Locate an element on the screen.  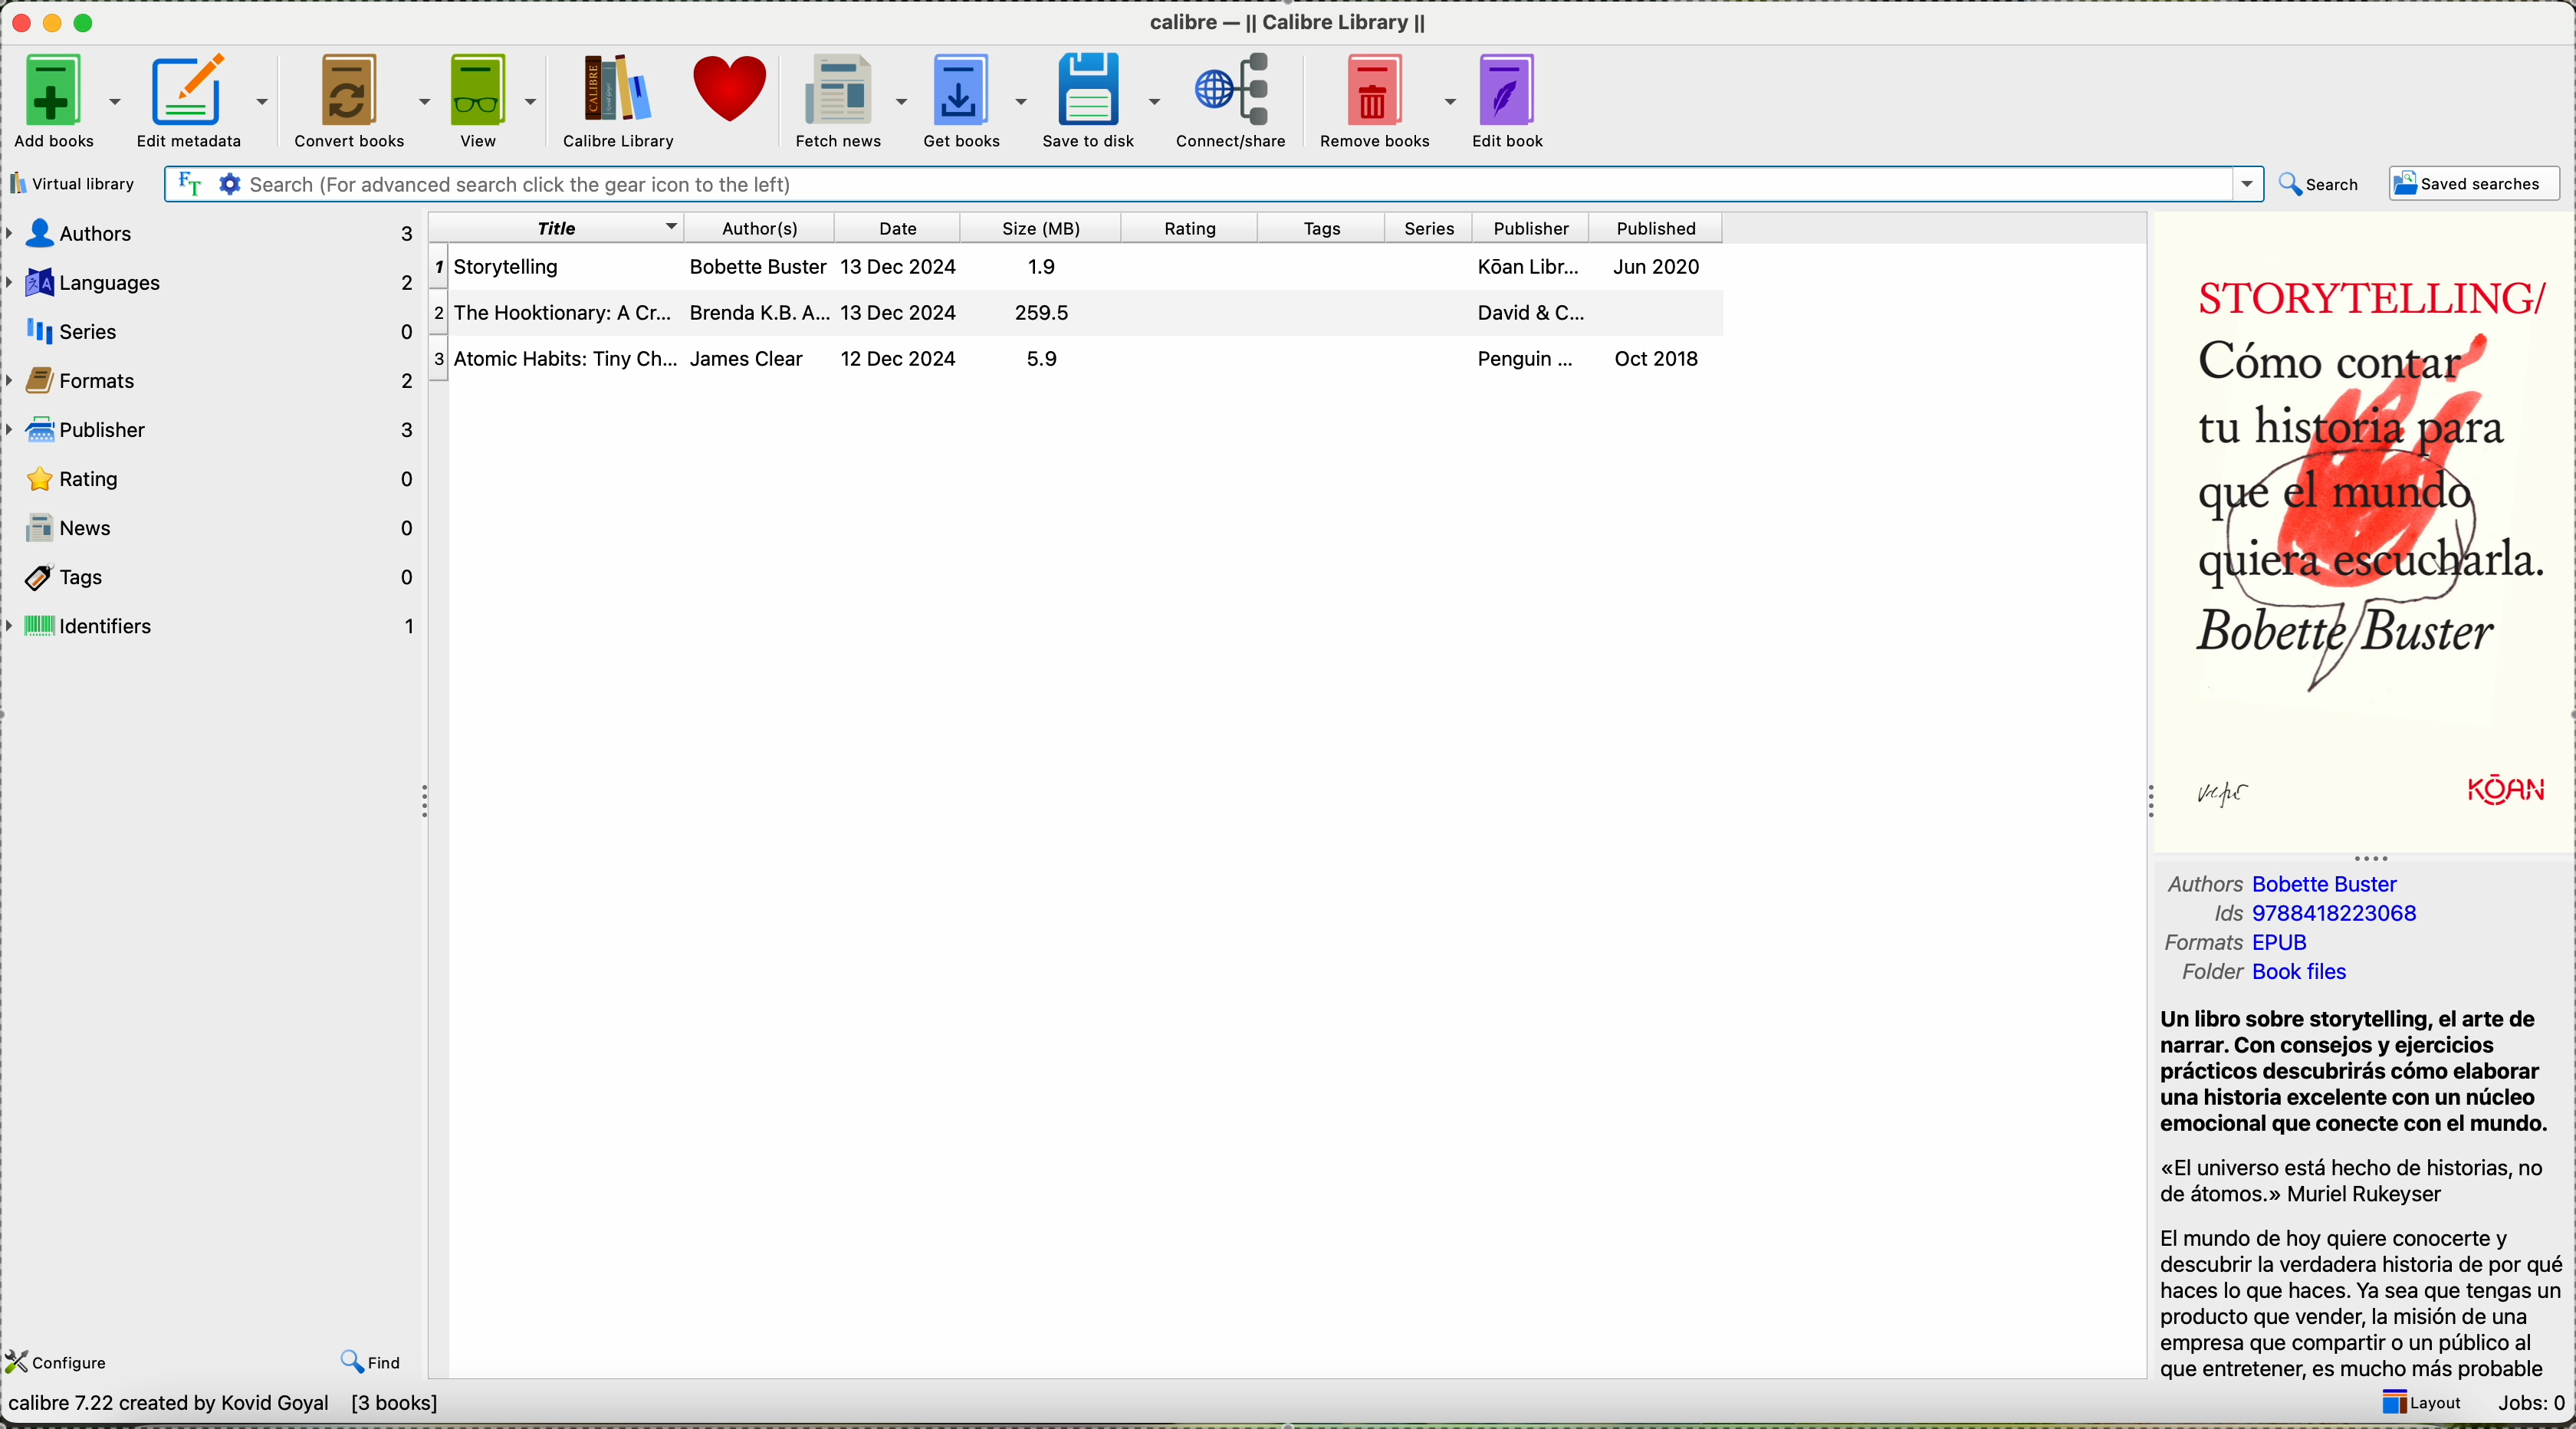
publisher is located at coordinates (1539, 227).